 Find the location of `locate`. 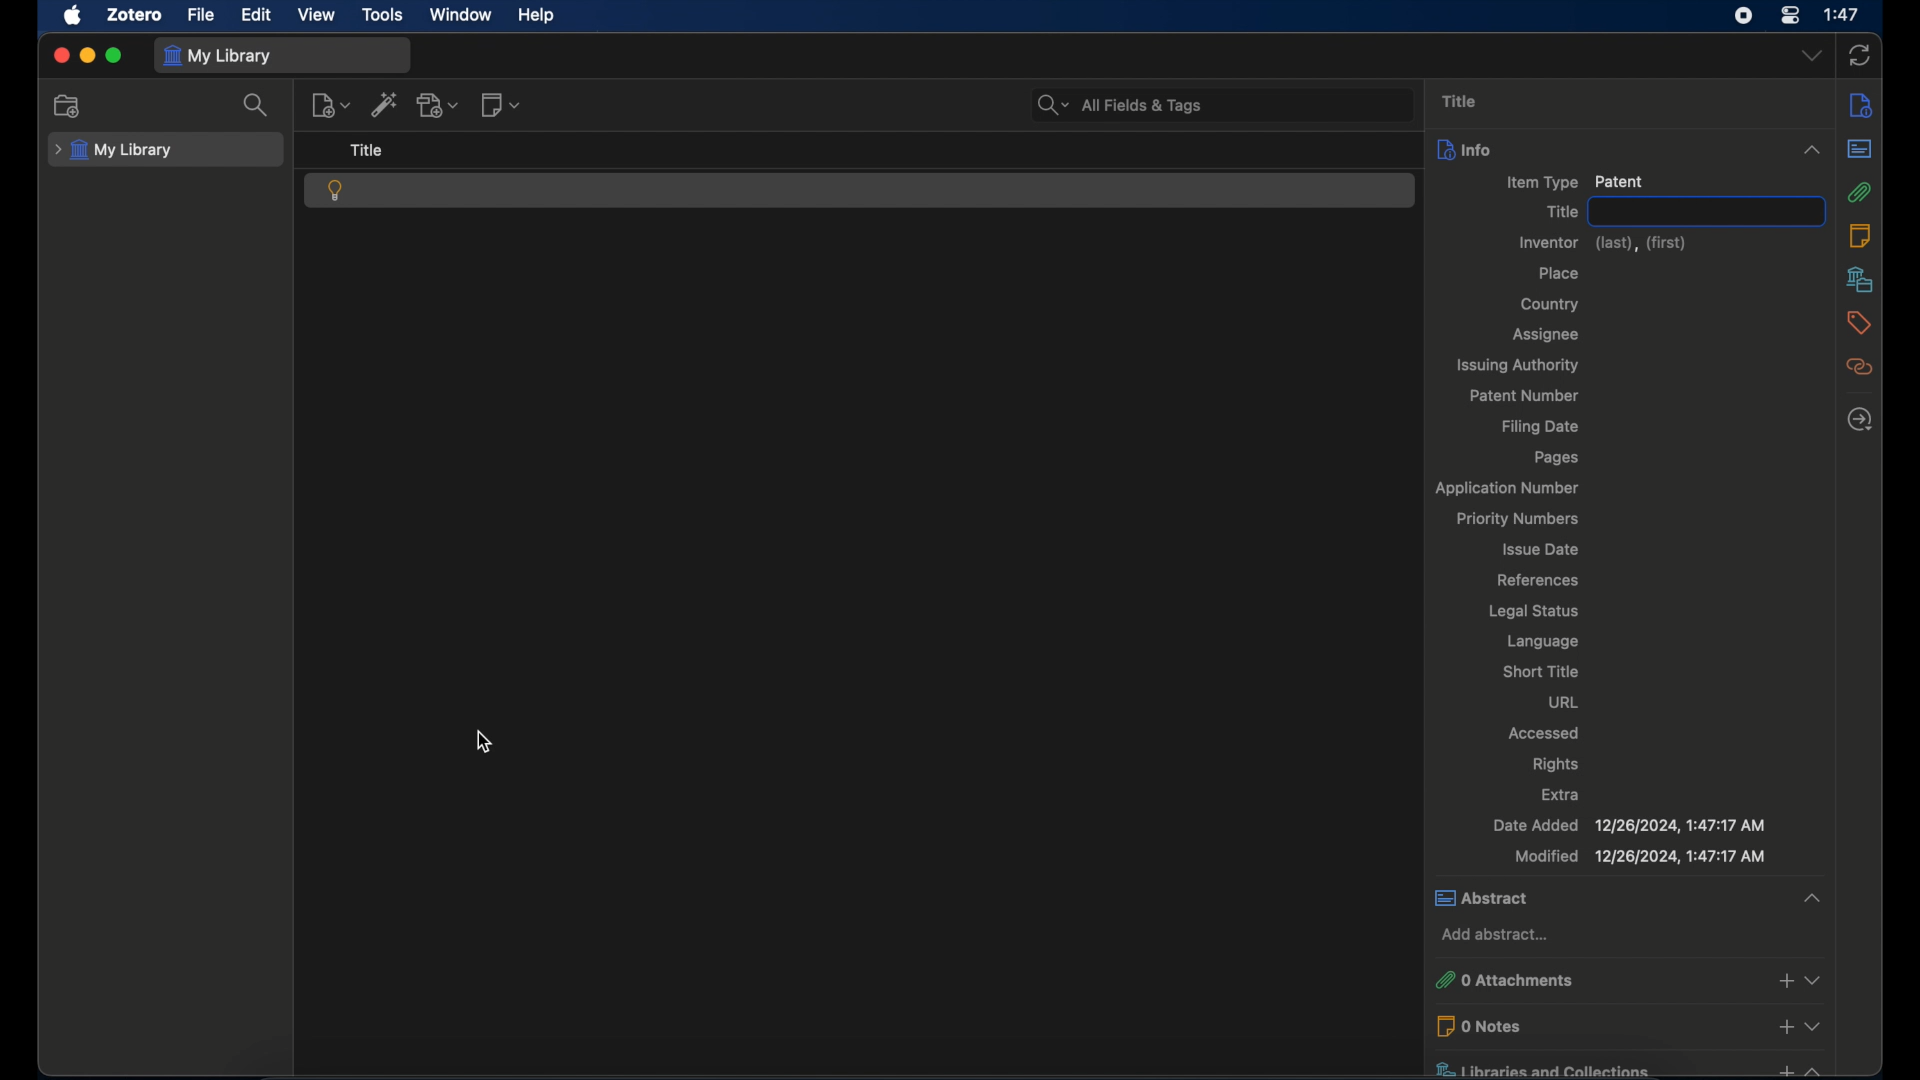

locate is located at coordinates (1860, 419).